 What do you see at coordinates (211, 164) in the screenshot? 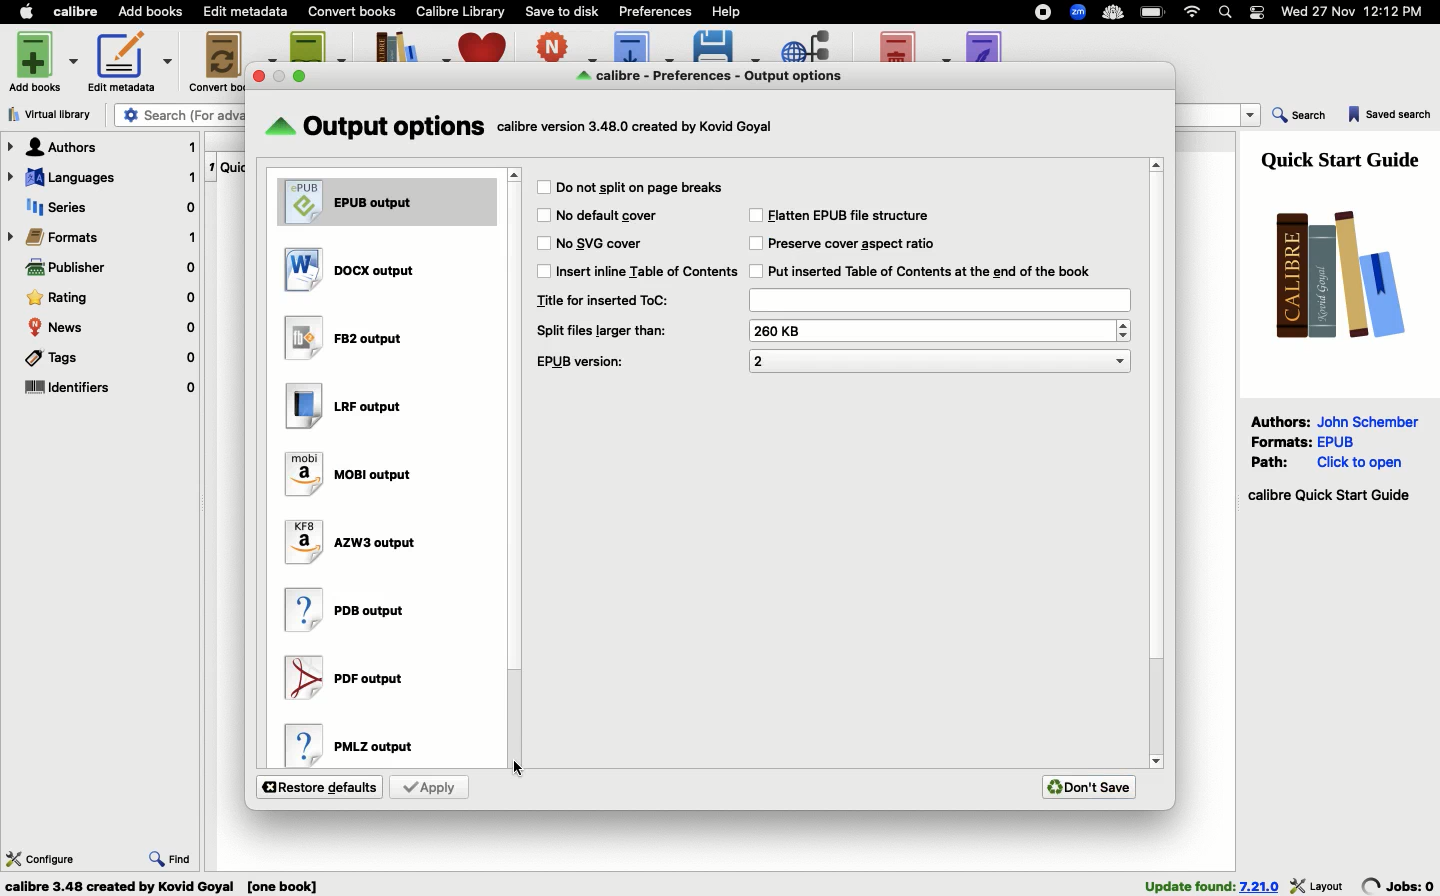
I see `1` at bounding box center [211, 164].